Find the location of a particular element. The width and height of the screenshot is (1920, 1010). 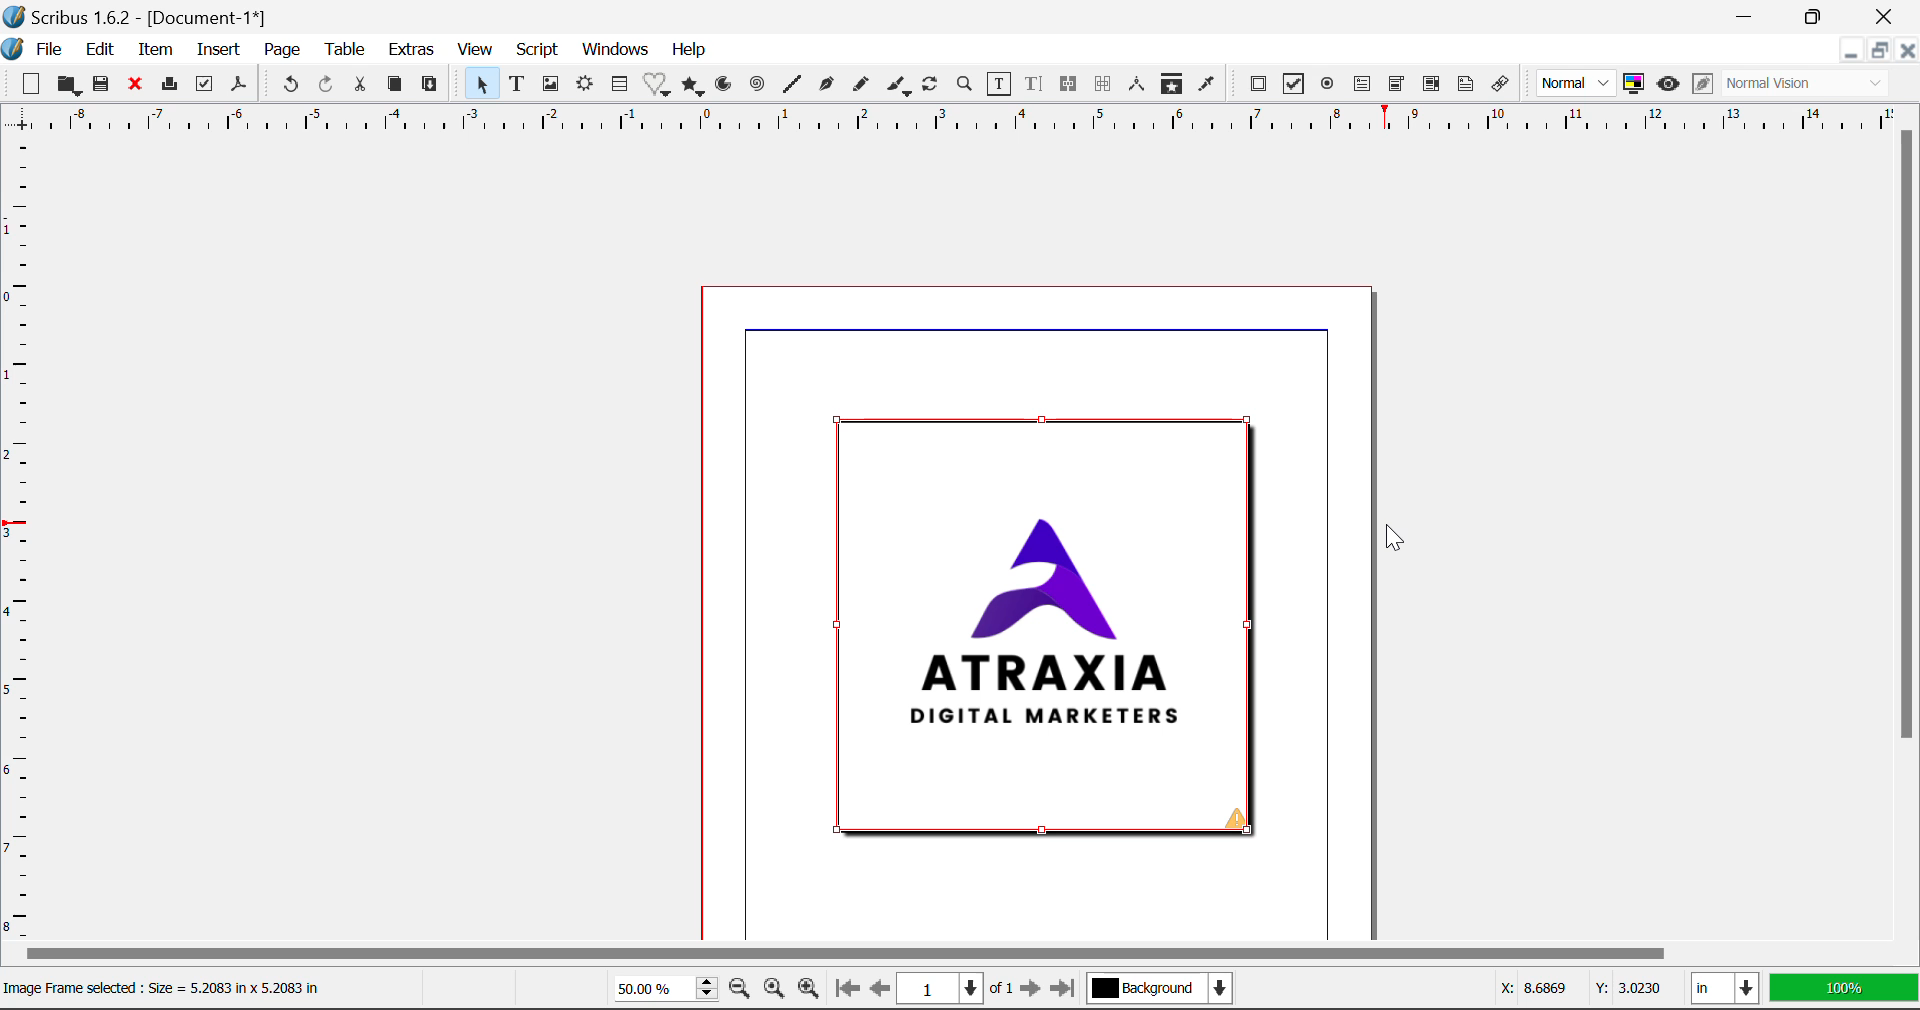

Edit is located at coordinates (100, 52).